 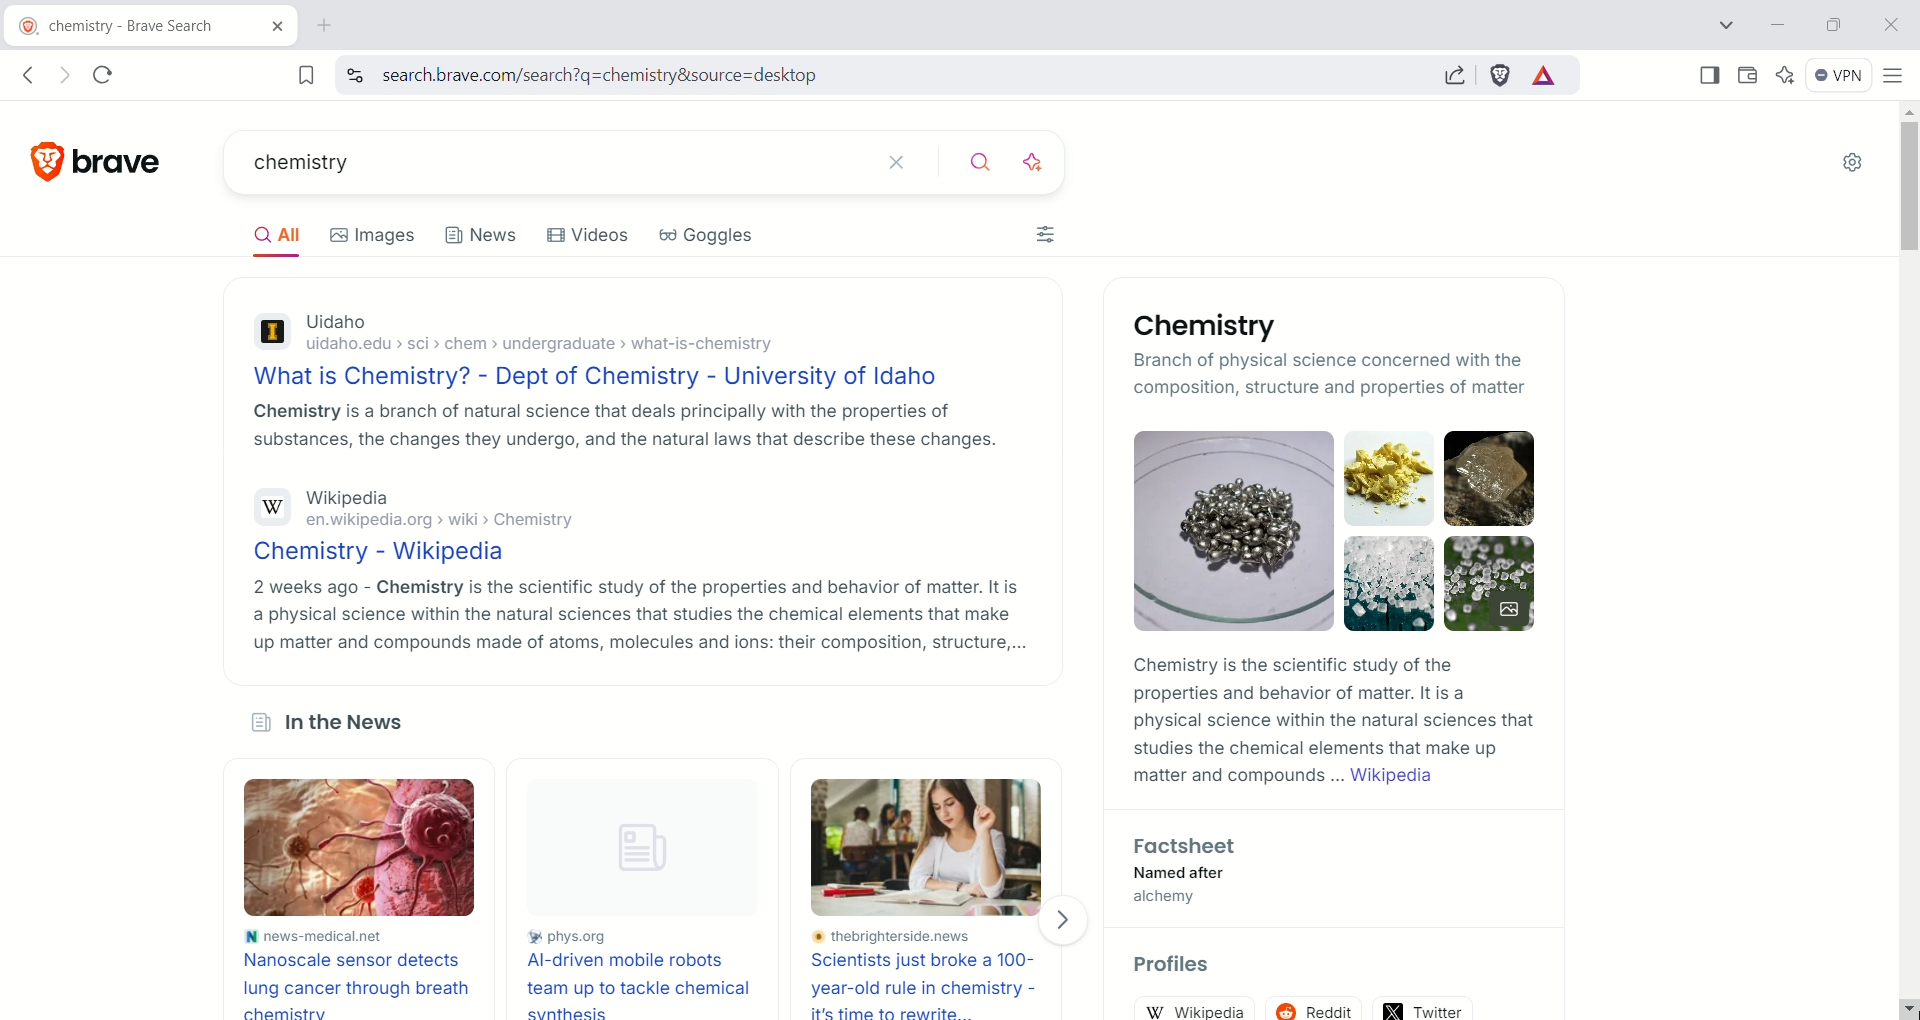 I want to click on show sidebar, so click(x=1711, y=74).